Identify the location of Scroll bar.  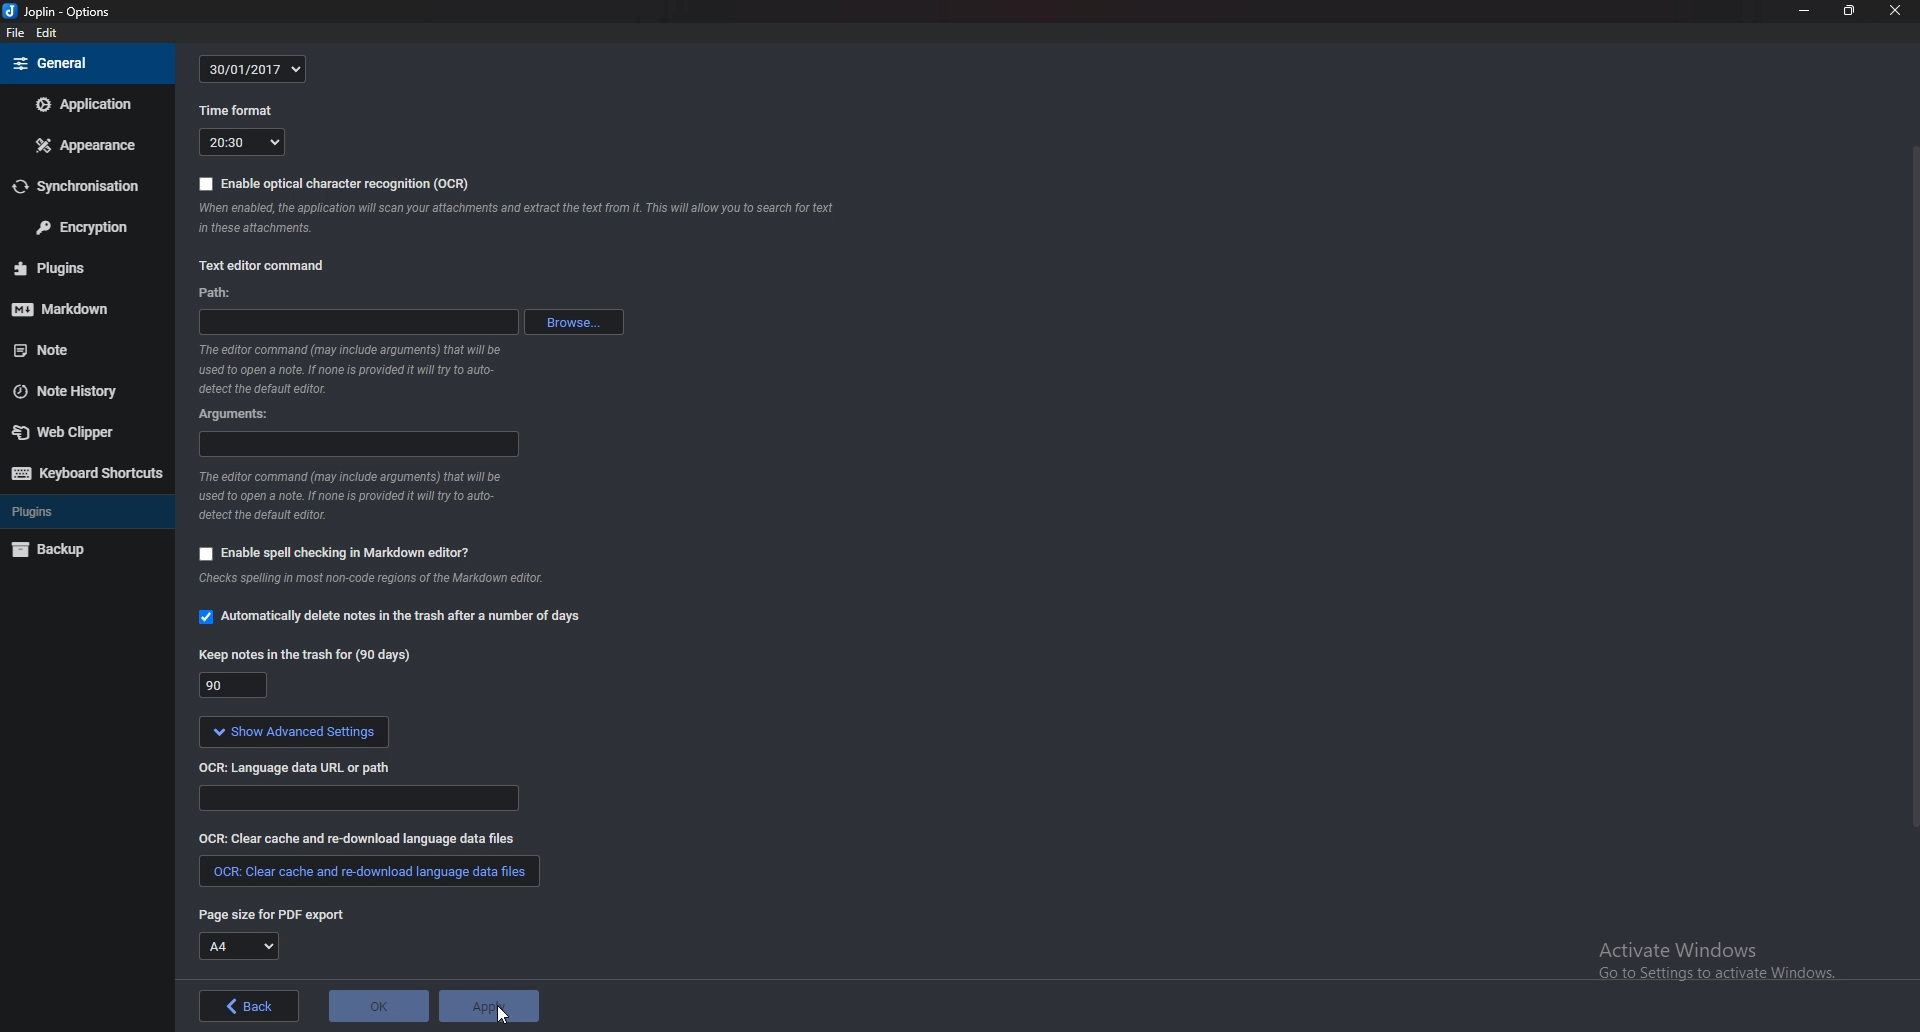
(1903, 476).